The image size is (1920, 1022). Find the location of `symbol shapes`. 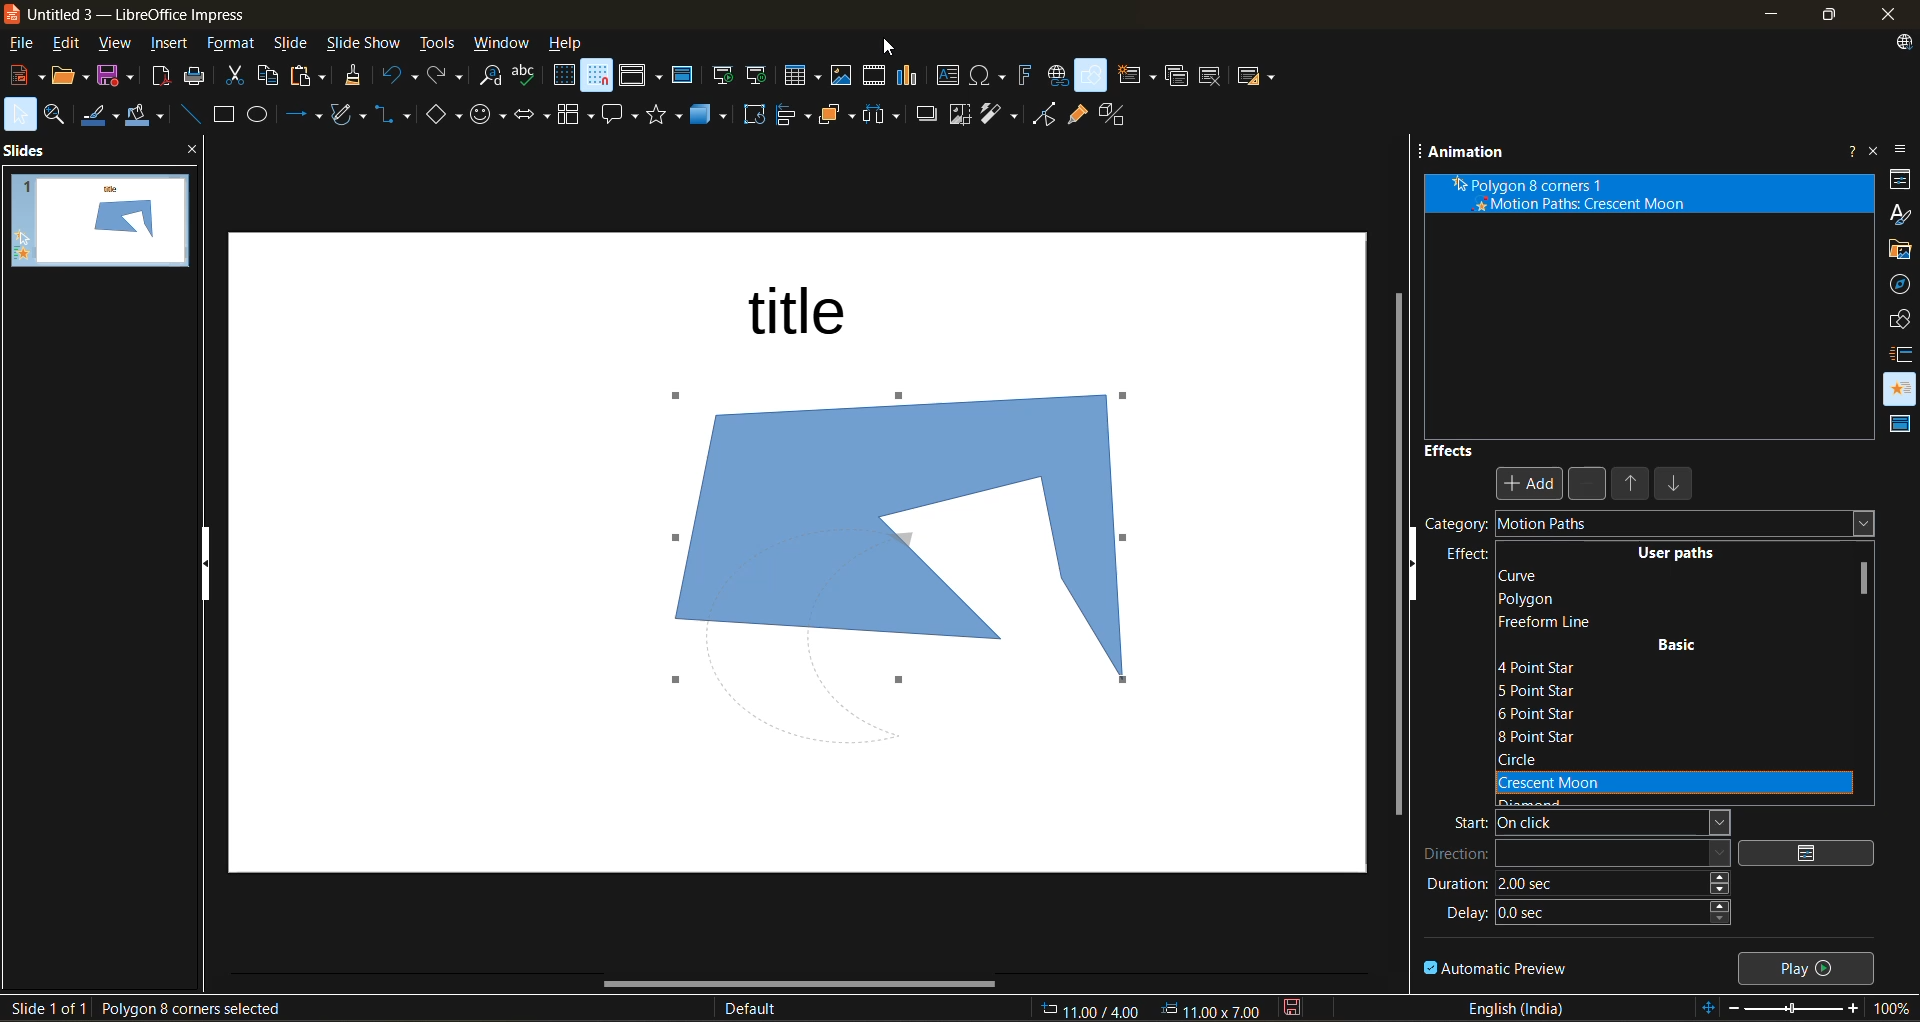

symbol shapes is located at coordinates (489, 118).